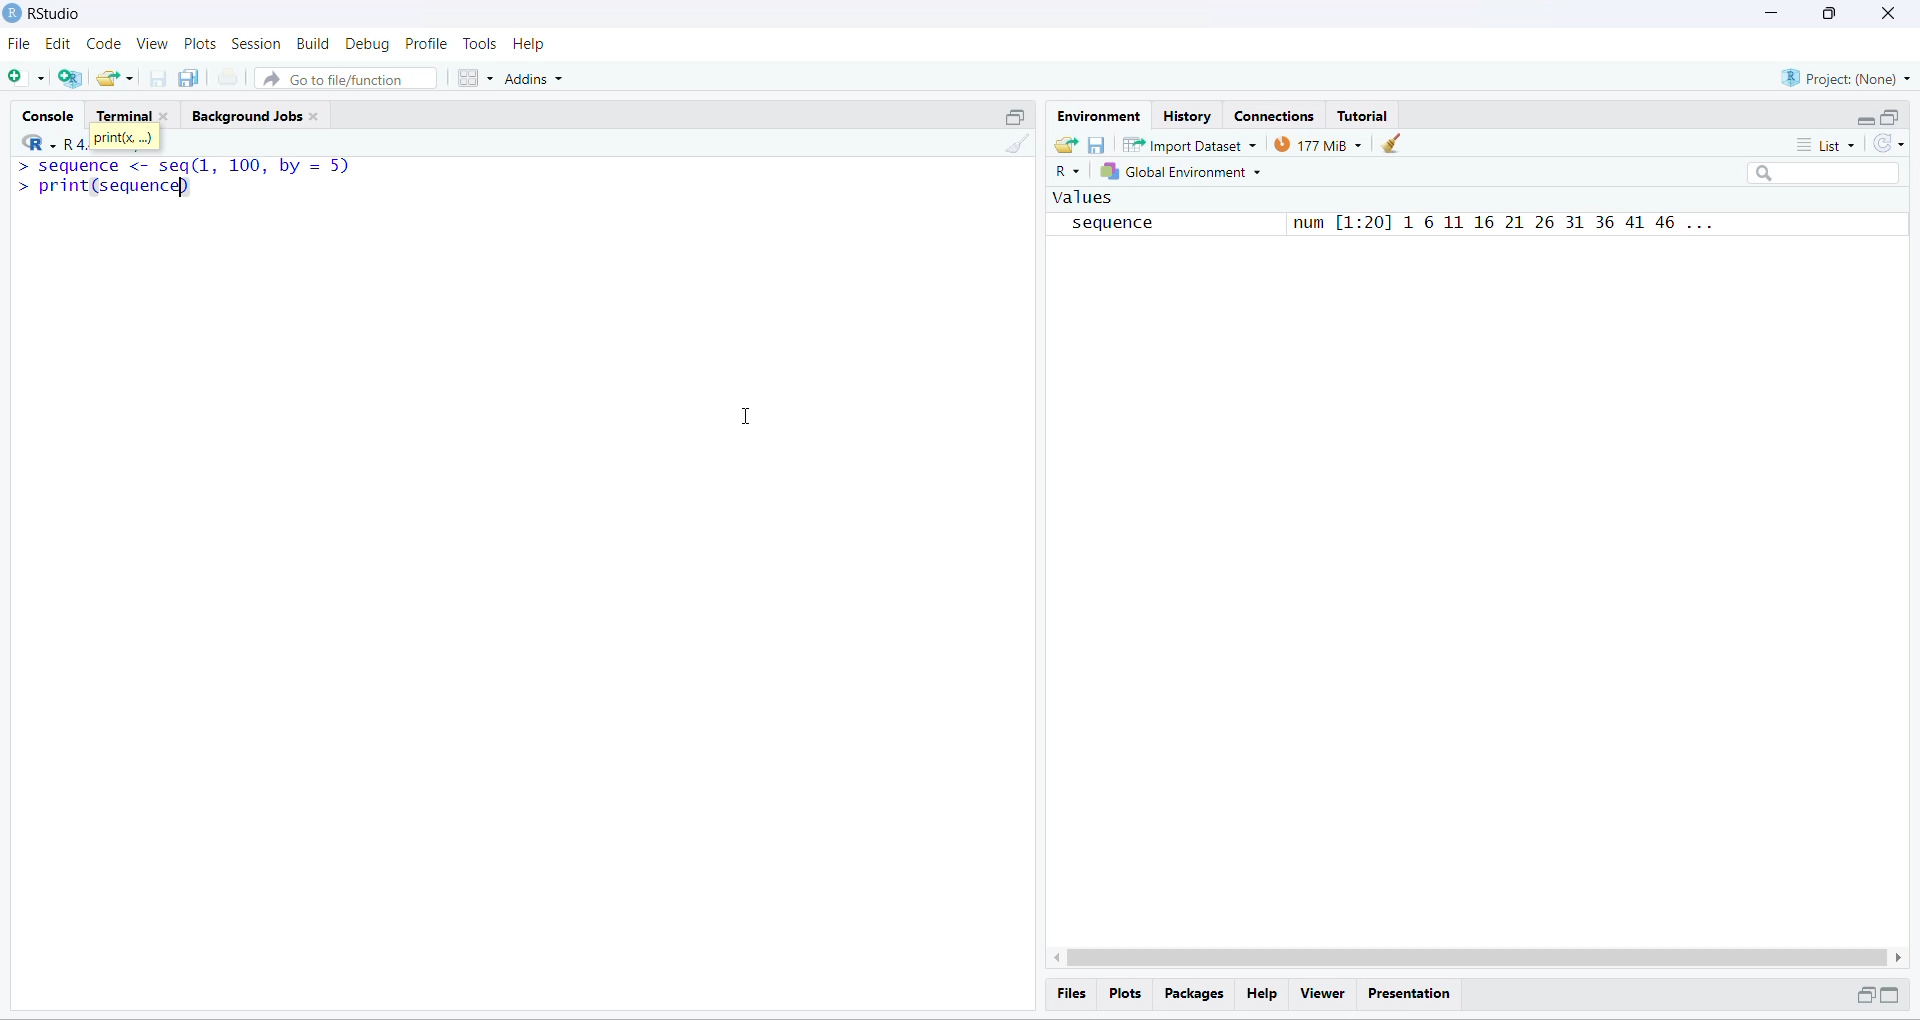  I want to click on values, so click(1084, 197).